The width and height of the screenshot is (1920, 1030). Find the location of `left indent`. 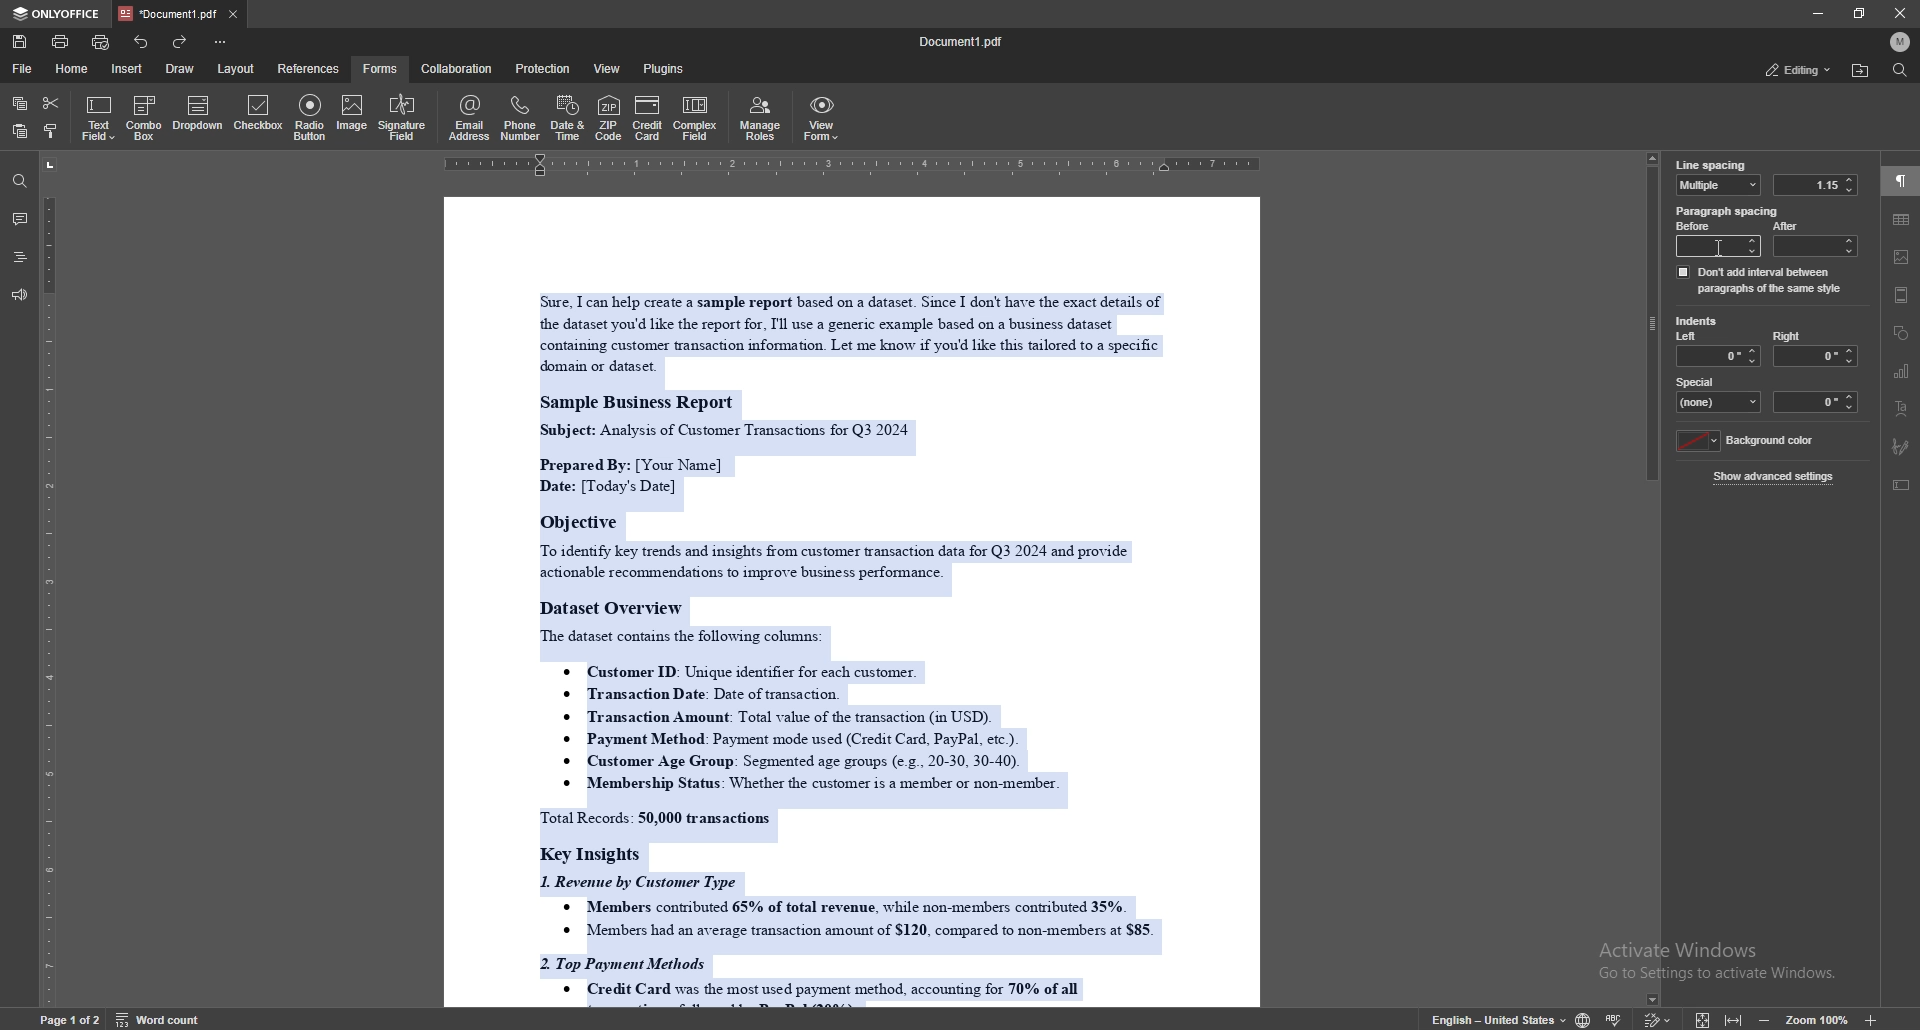

left indent is located at coordinates (1718, 349).